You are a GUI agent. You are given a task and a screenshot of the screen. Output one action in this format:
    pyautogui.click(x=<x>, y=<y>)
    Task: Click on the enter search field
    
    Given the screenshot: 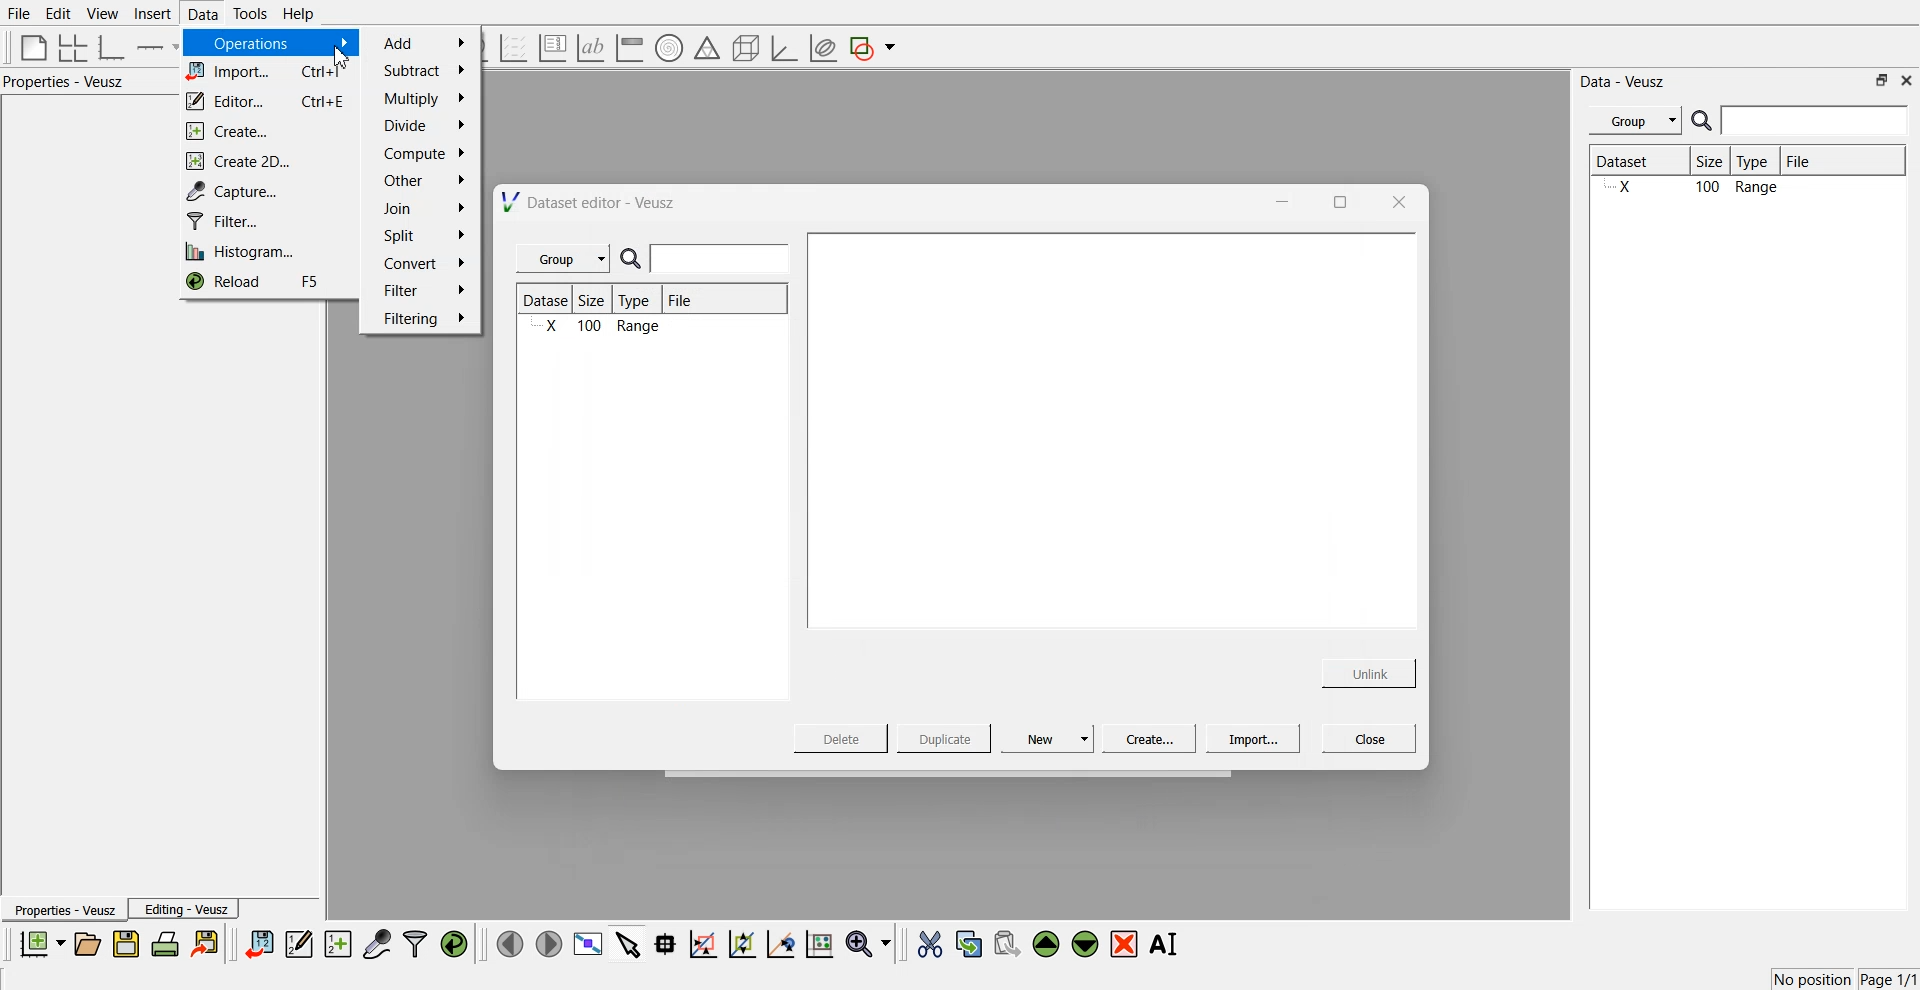 What is the action you would take?
    pyautogui.click(x=1817, y=121)
    